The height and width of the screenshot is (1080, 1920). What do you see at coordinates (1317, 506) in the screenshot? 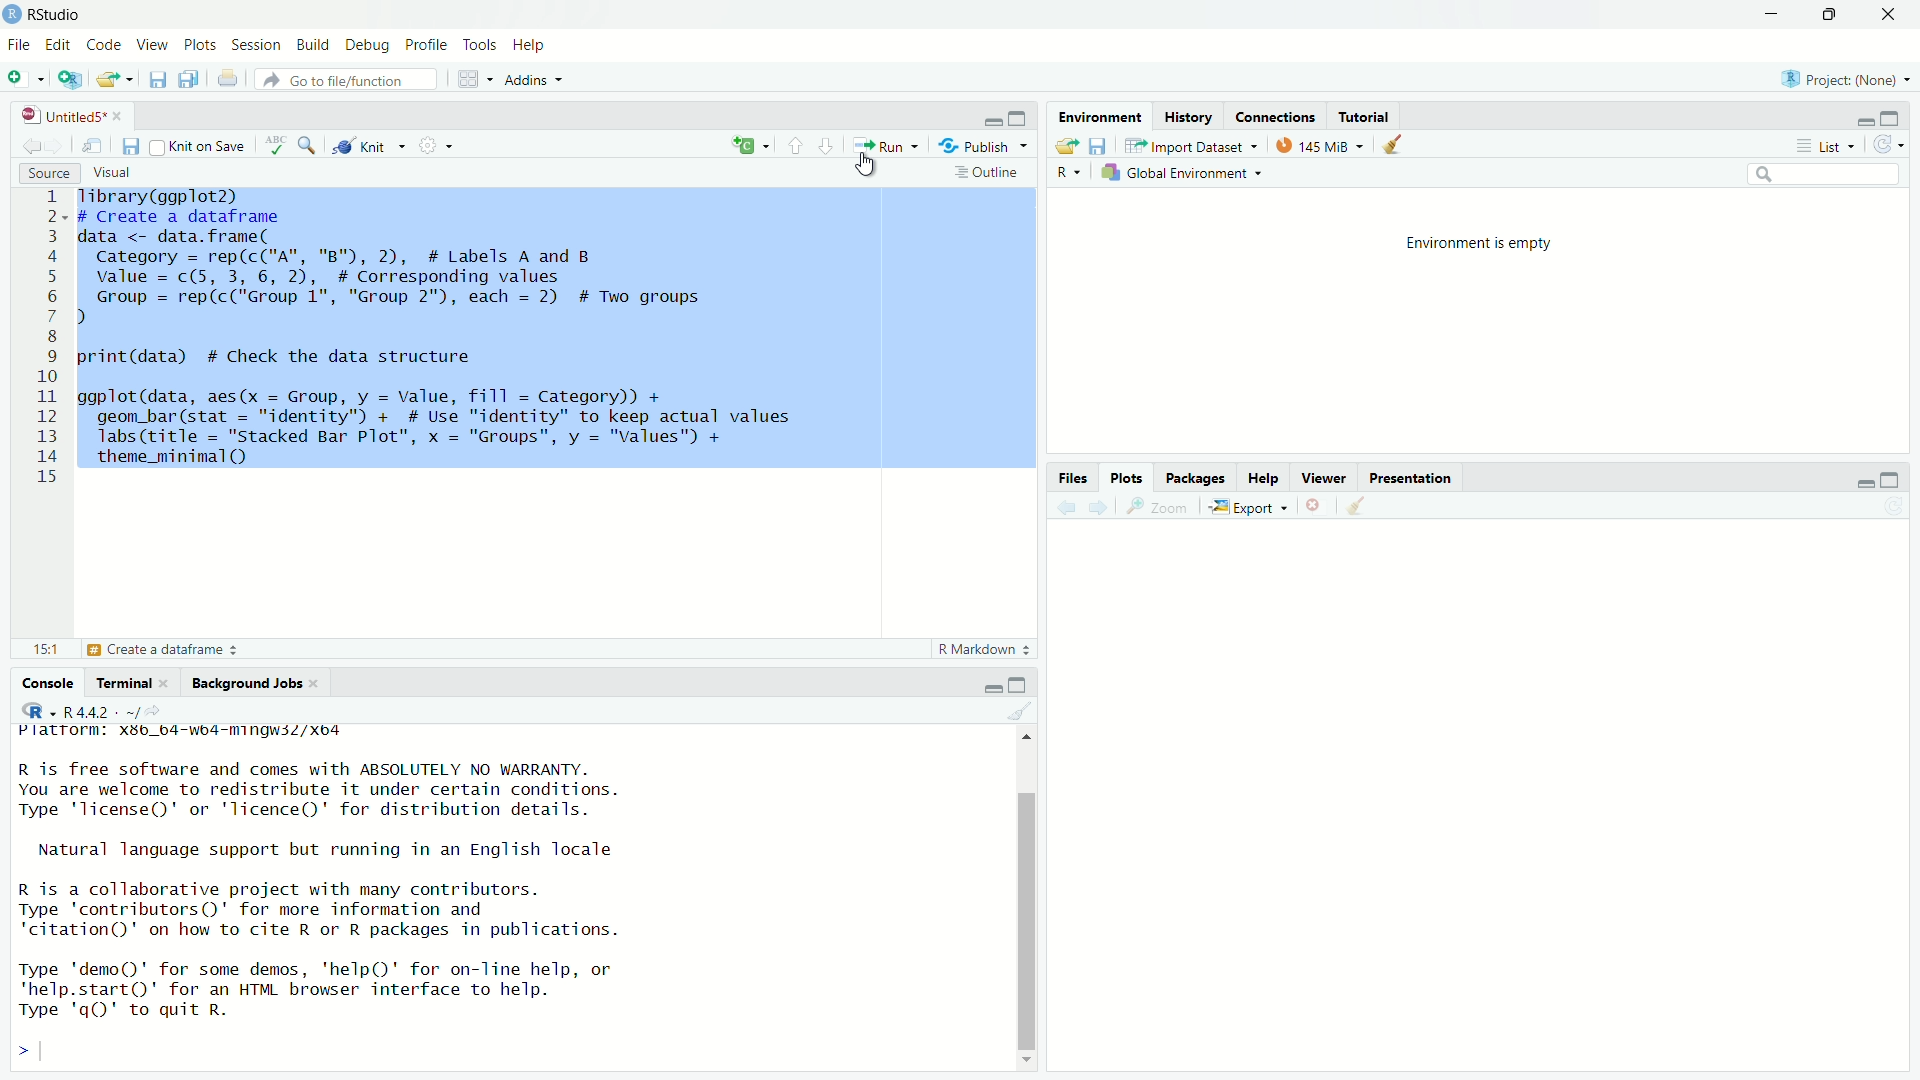
I see `Close` at bounding box center [1317, 506].